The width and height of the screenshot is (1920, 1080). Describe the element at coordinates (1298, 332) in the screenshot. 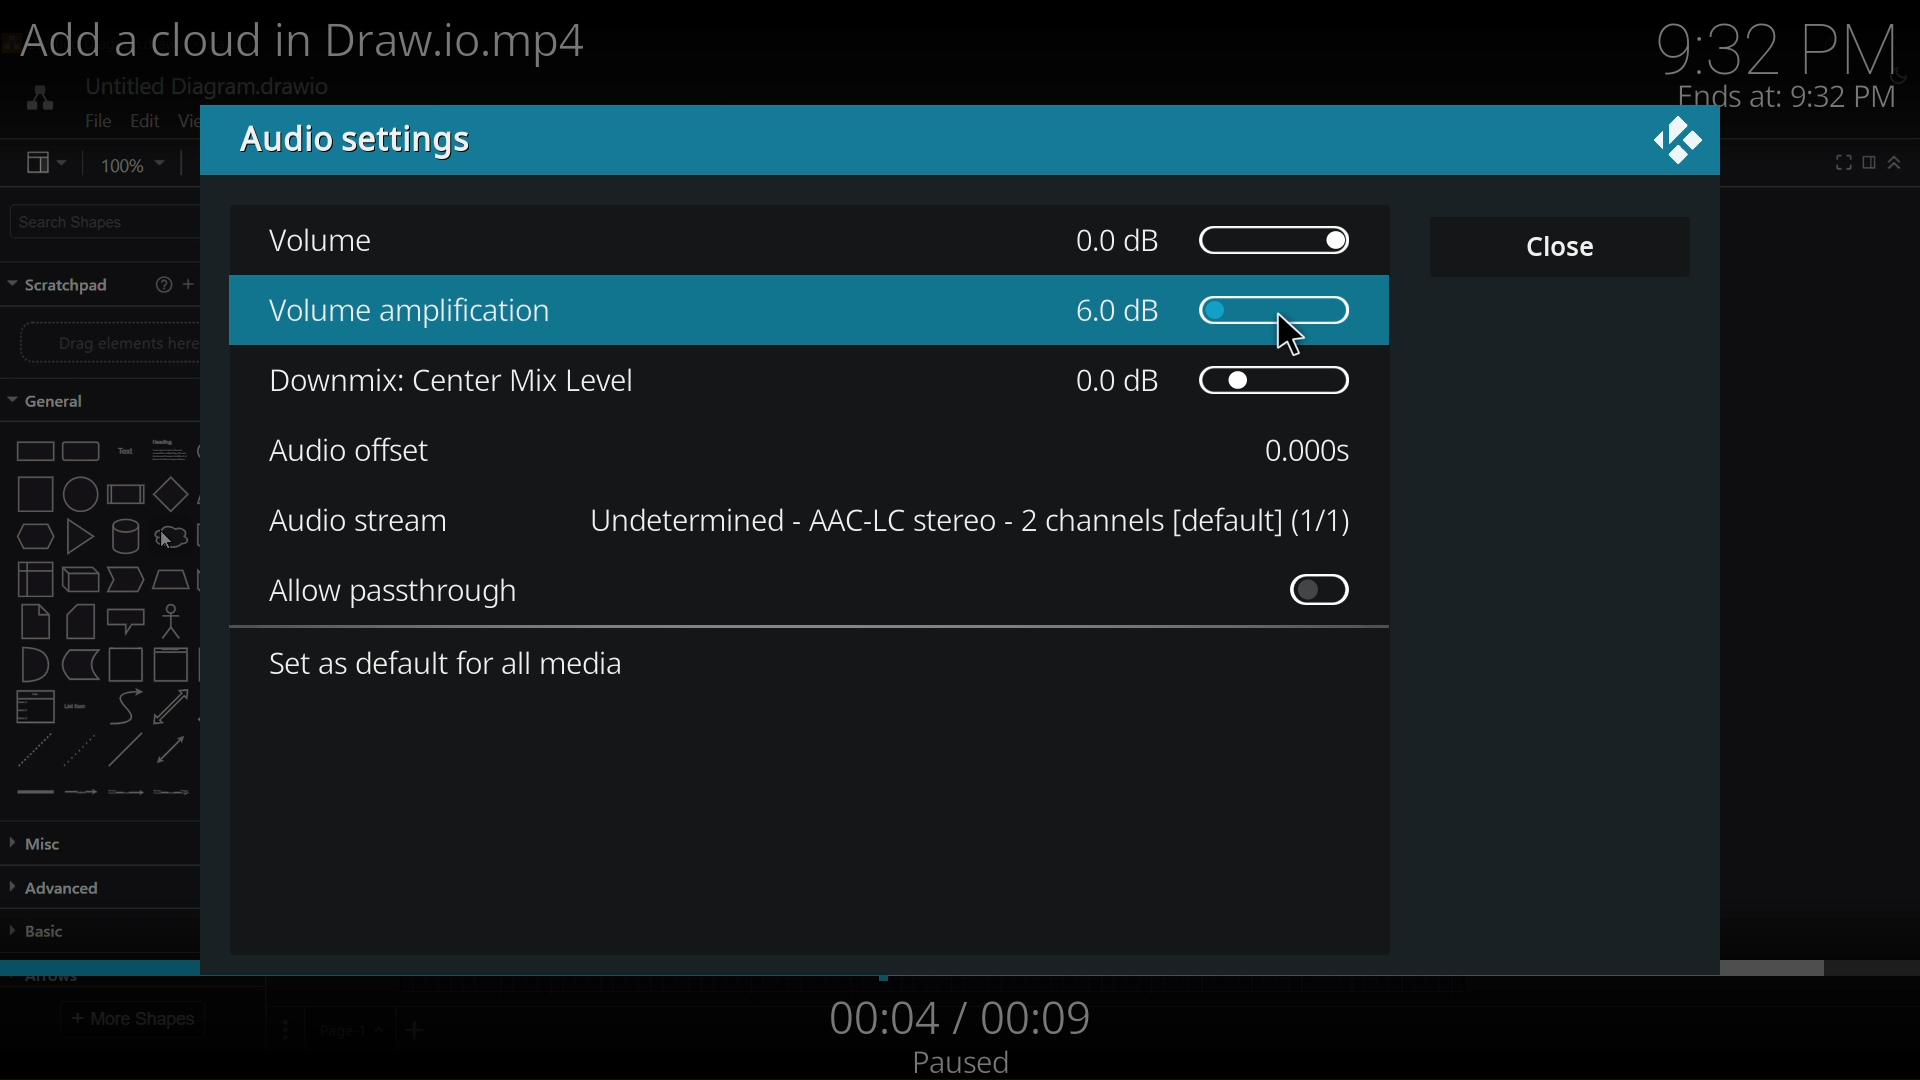

I see `cursor` at that location.